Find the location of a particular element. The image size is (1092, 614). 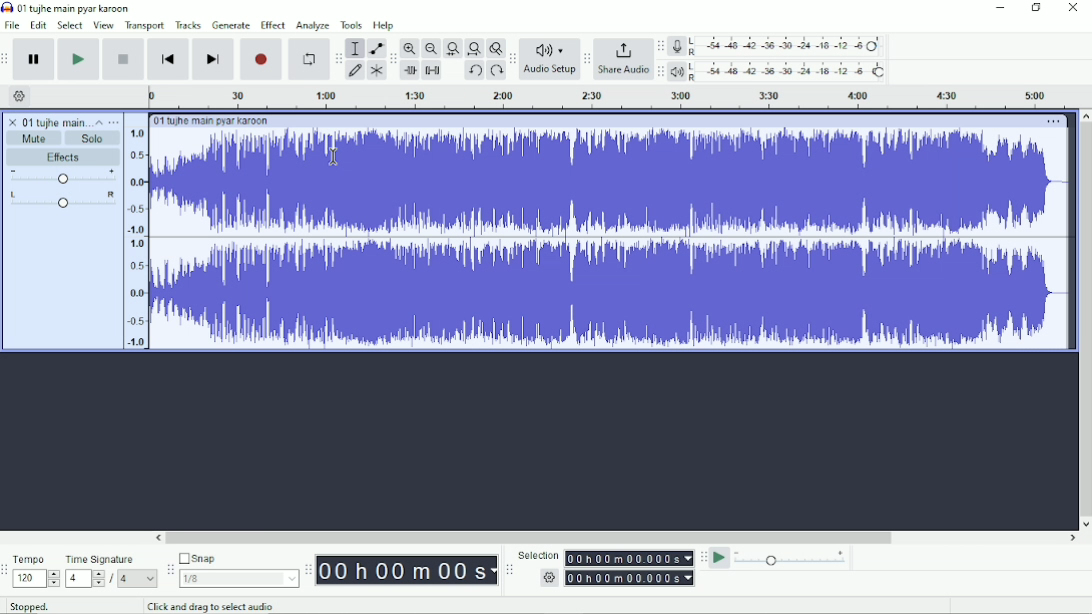

File is located at coordinates (11, 25).